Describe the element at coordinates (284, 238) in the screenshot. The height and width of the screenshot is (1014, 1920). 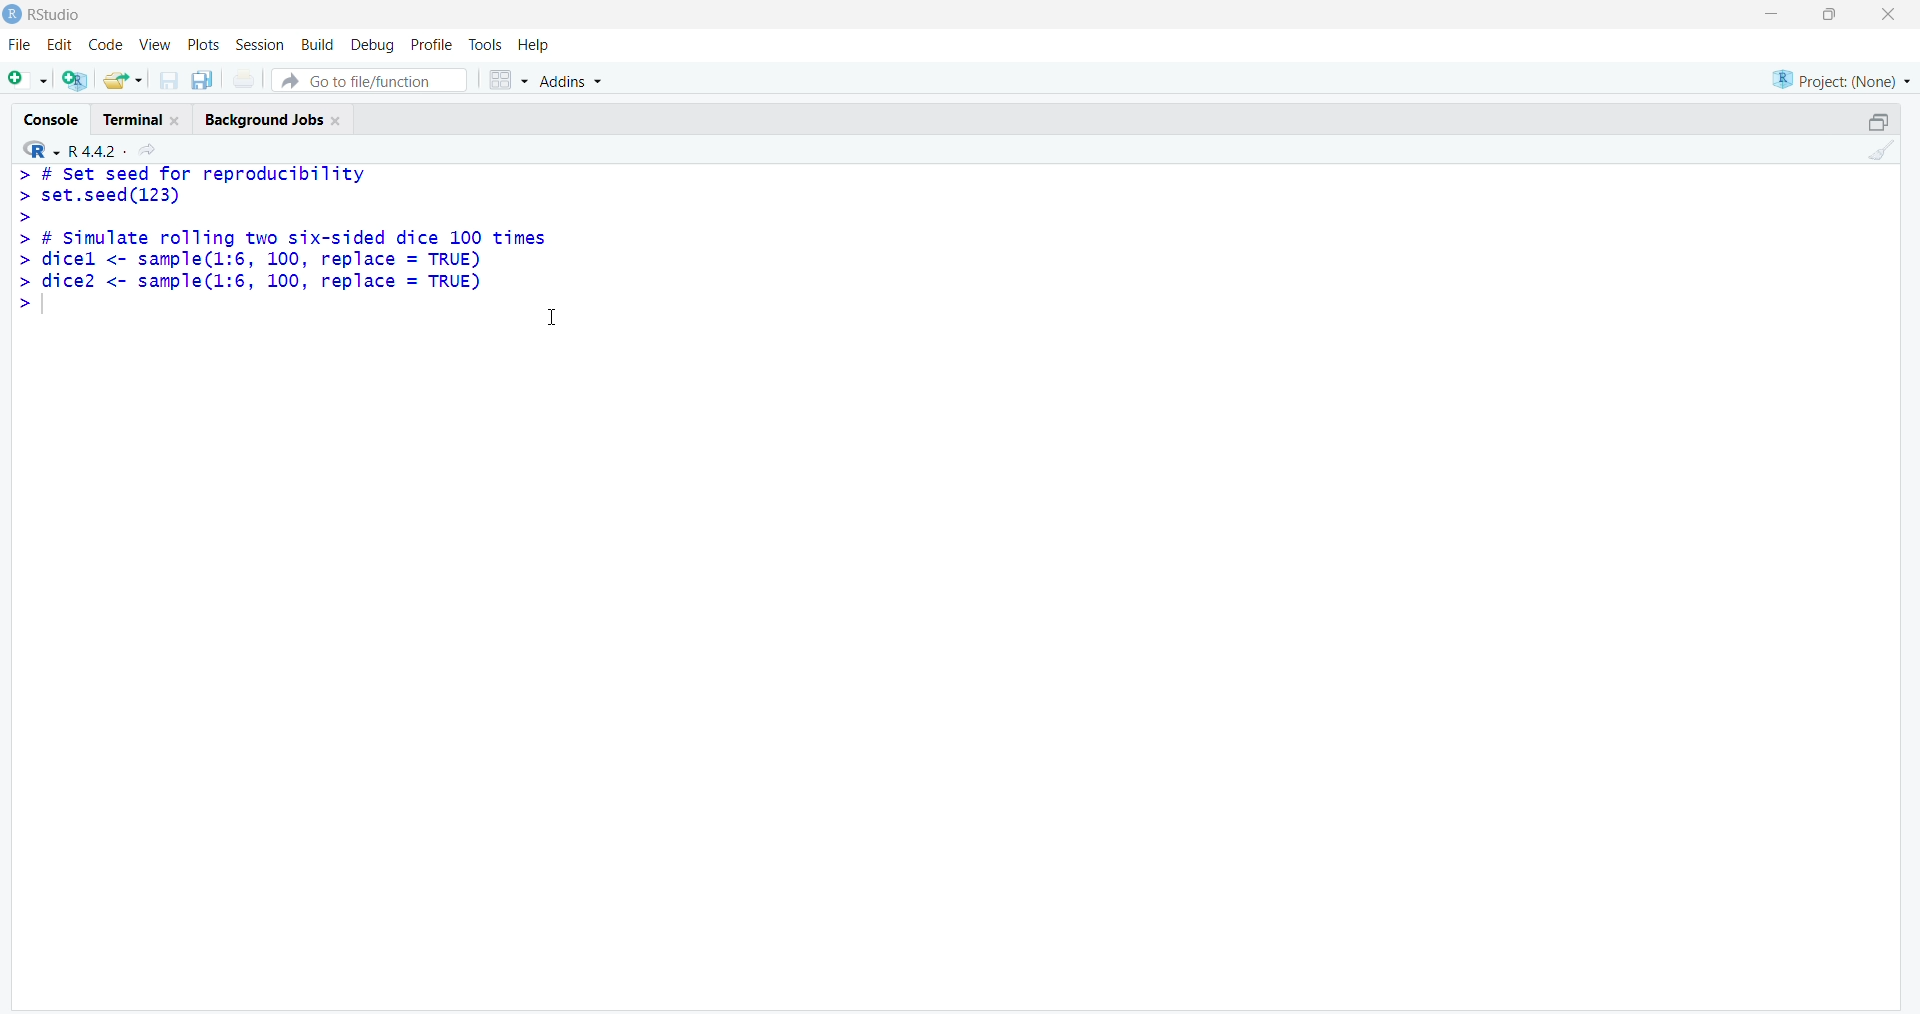
I see `> # Set seed for reproducibility> set.seed(123)>> # Simulate rolling two six-sided dice 100 times> dicel <- sample(l:6, 100, replace = TRUE)> dice2 <- sample(1l:6, 100, replace = TRUE)>` at that location.